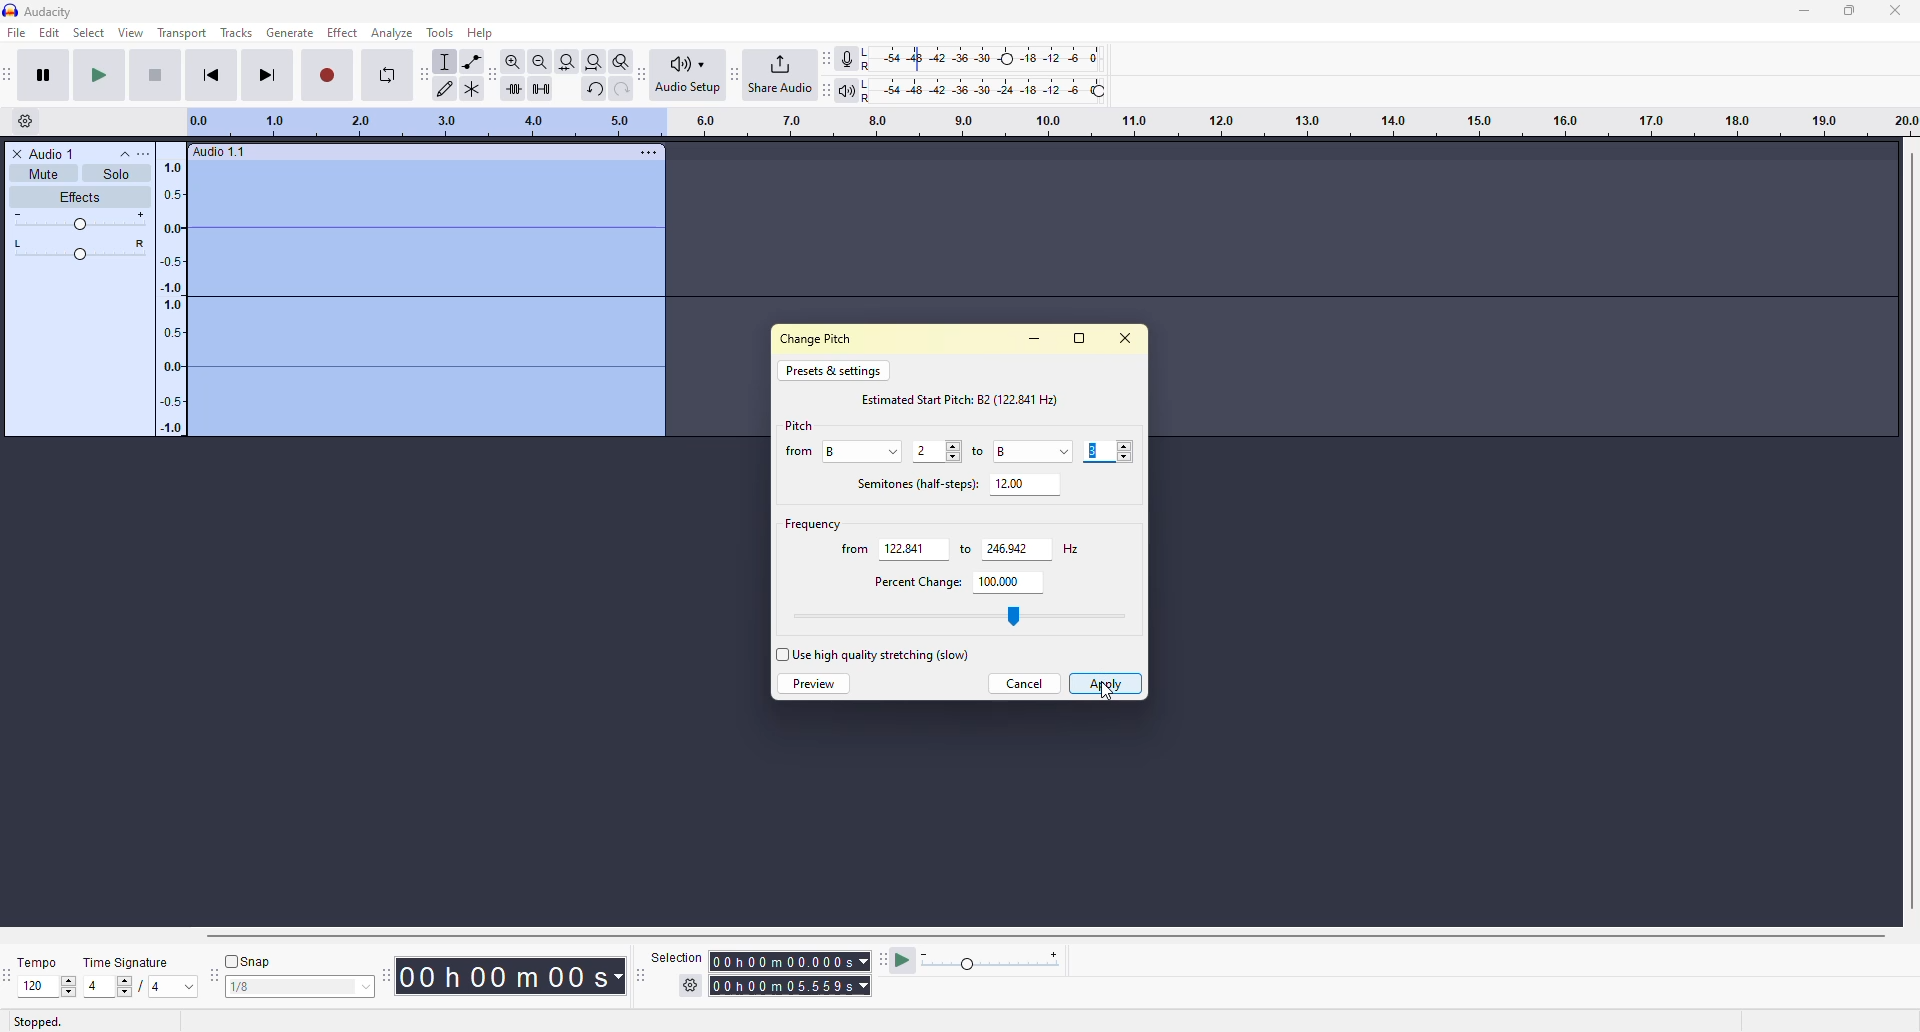 The image size is (1920, 1032). What do you see at coordinates (1126, 456) in the screenshot?
I see `down` at bounding box center [1126, 456].